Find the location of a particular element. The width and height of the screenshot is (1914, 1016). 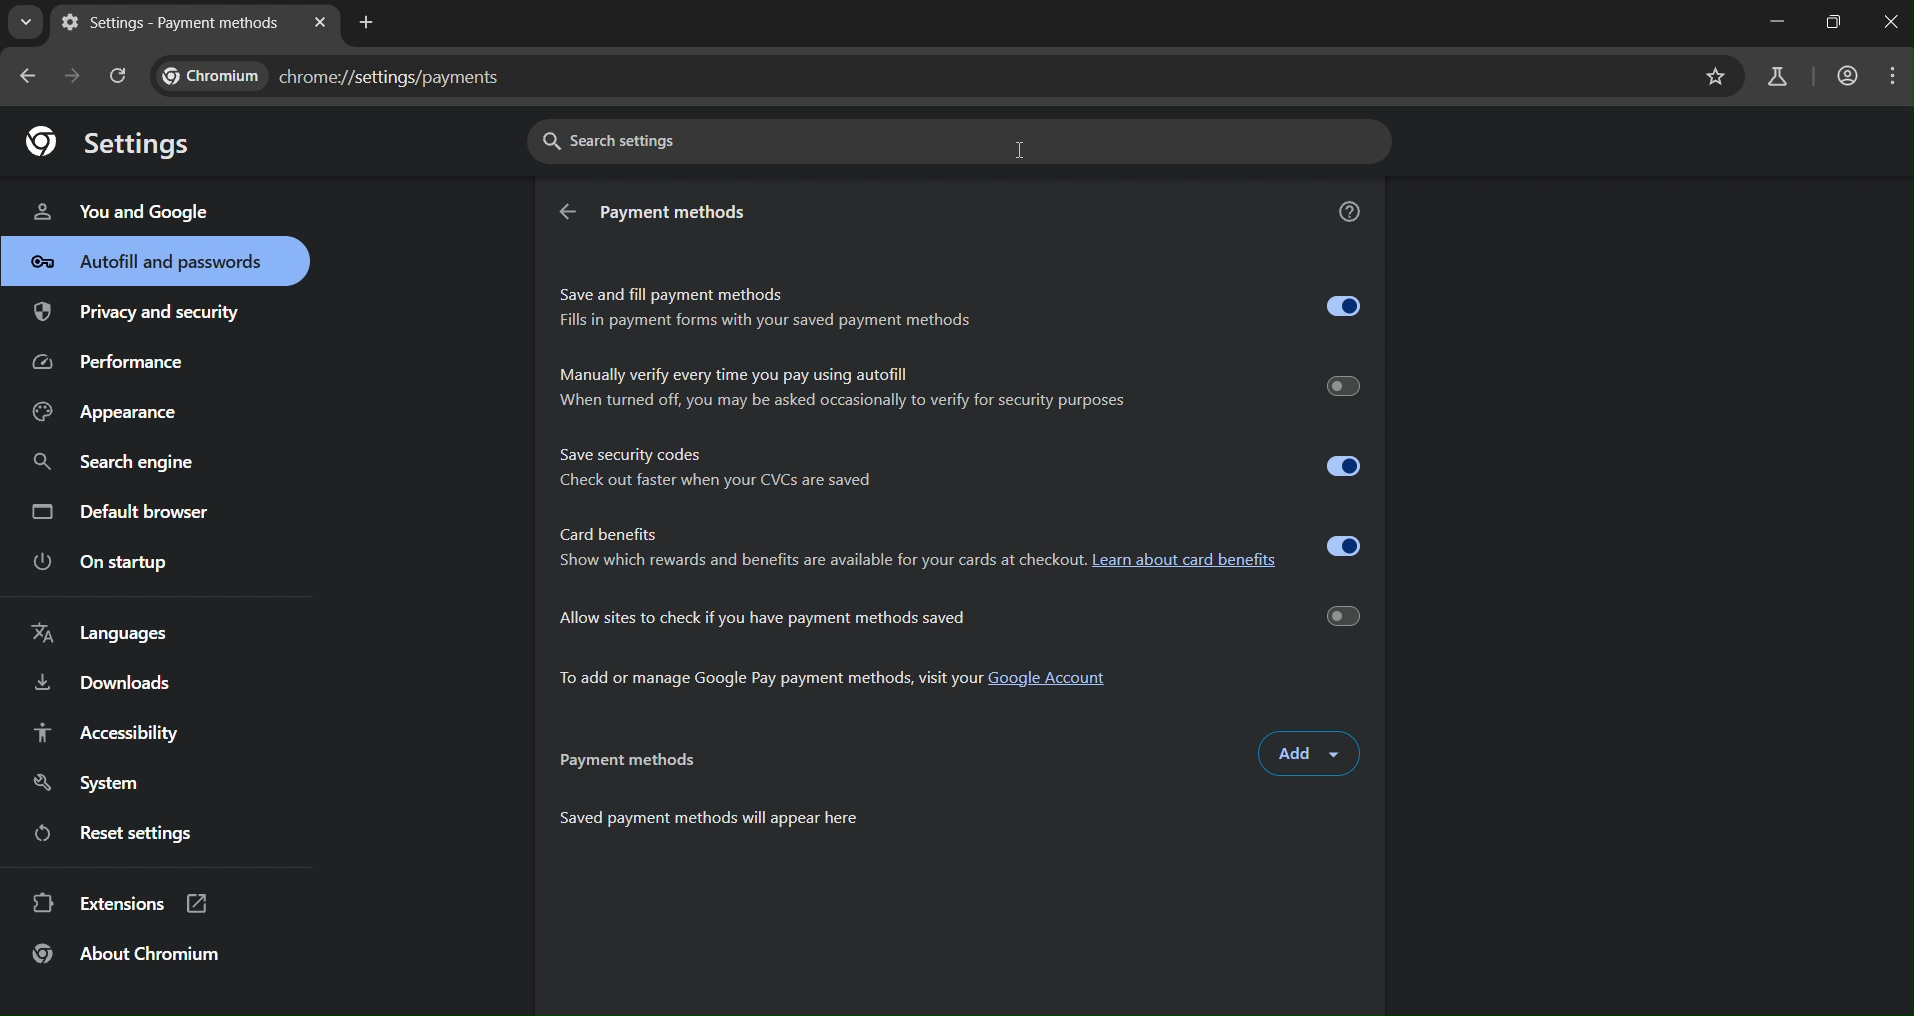

Google Account is located at coordinates (1052, 679).